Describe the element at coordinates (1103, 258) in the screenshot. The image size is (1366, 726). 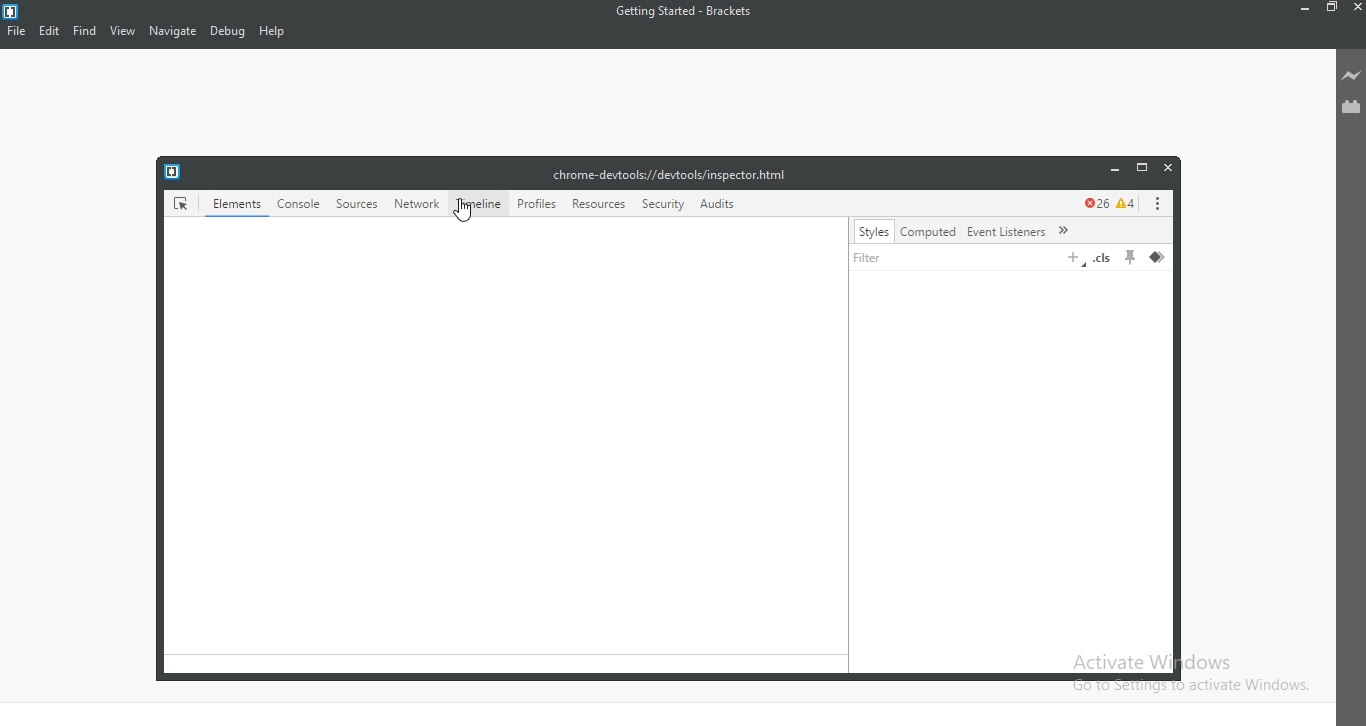
I see `.cls` at that location.